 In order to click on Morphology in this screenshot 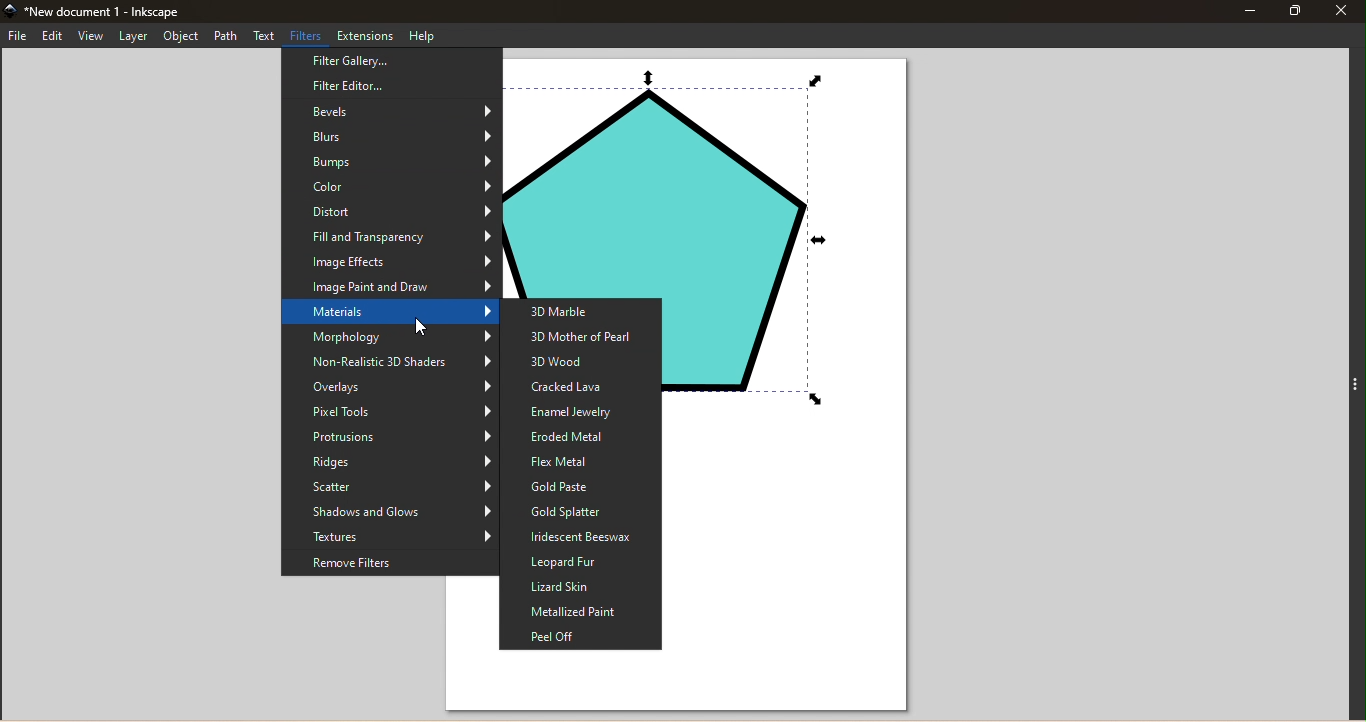, I will do `click(389, 337)`.